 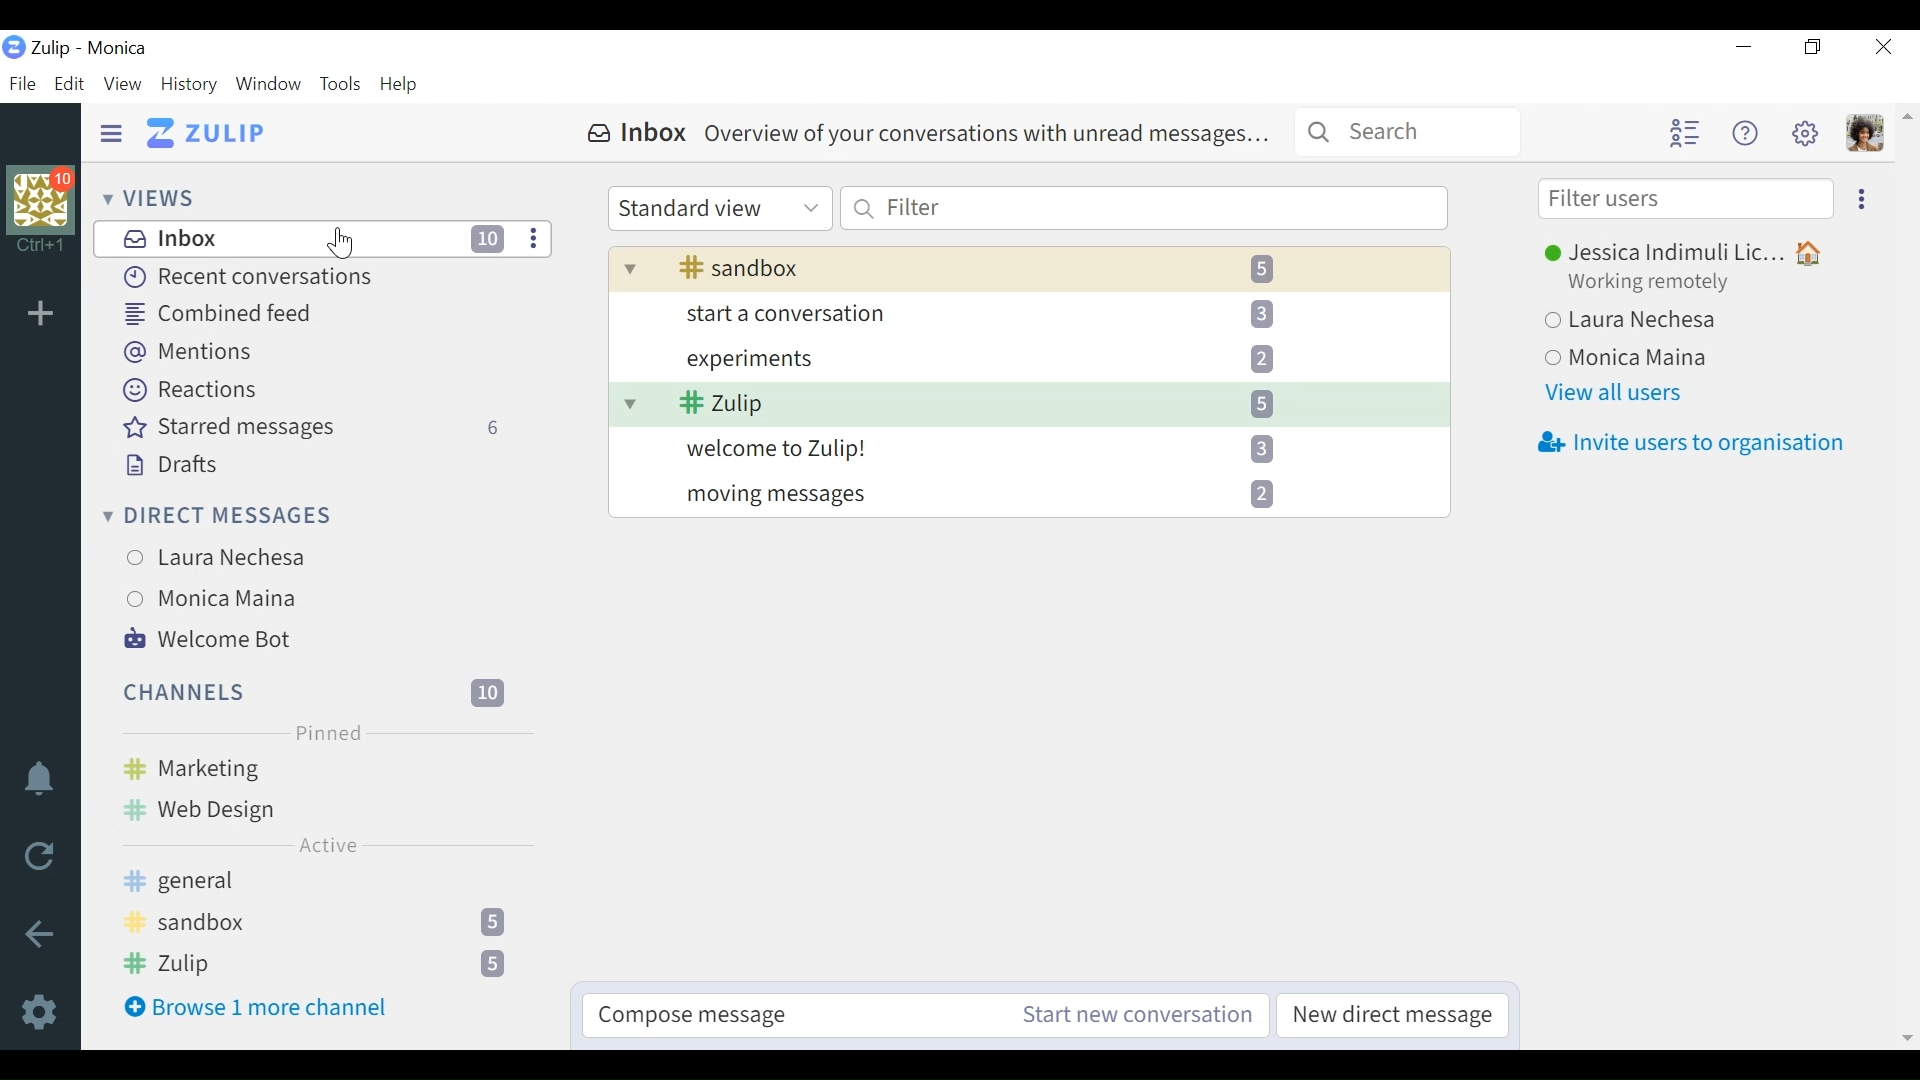 What do you see at coordinates (1028, 356) in the screenshot?
I see `Overview of your conversations with unread messages` at bounding box center [1028, 356].